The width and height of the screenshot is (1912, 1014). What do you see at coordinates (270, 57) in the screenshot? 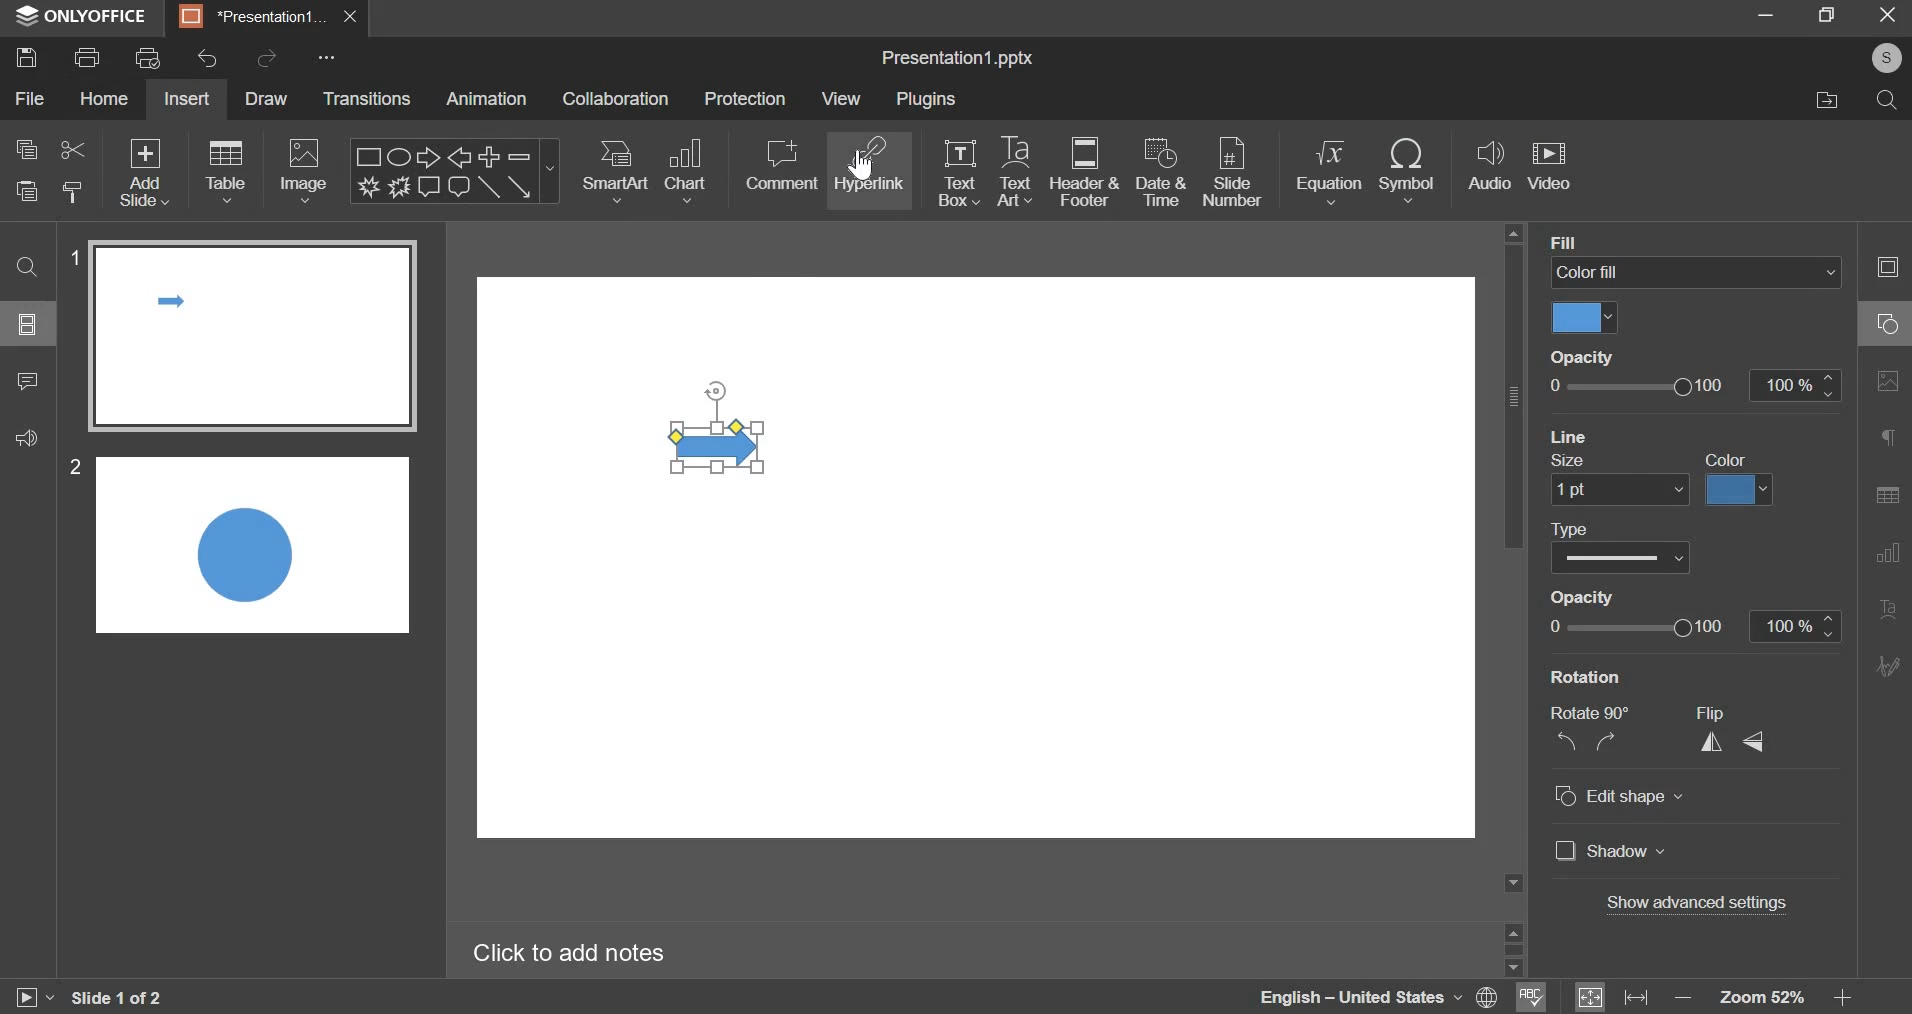
I see `redo` at bounding box center [270, 57].